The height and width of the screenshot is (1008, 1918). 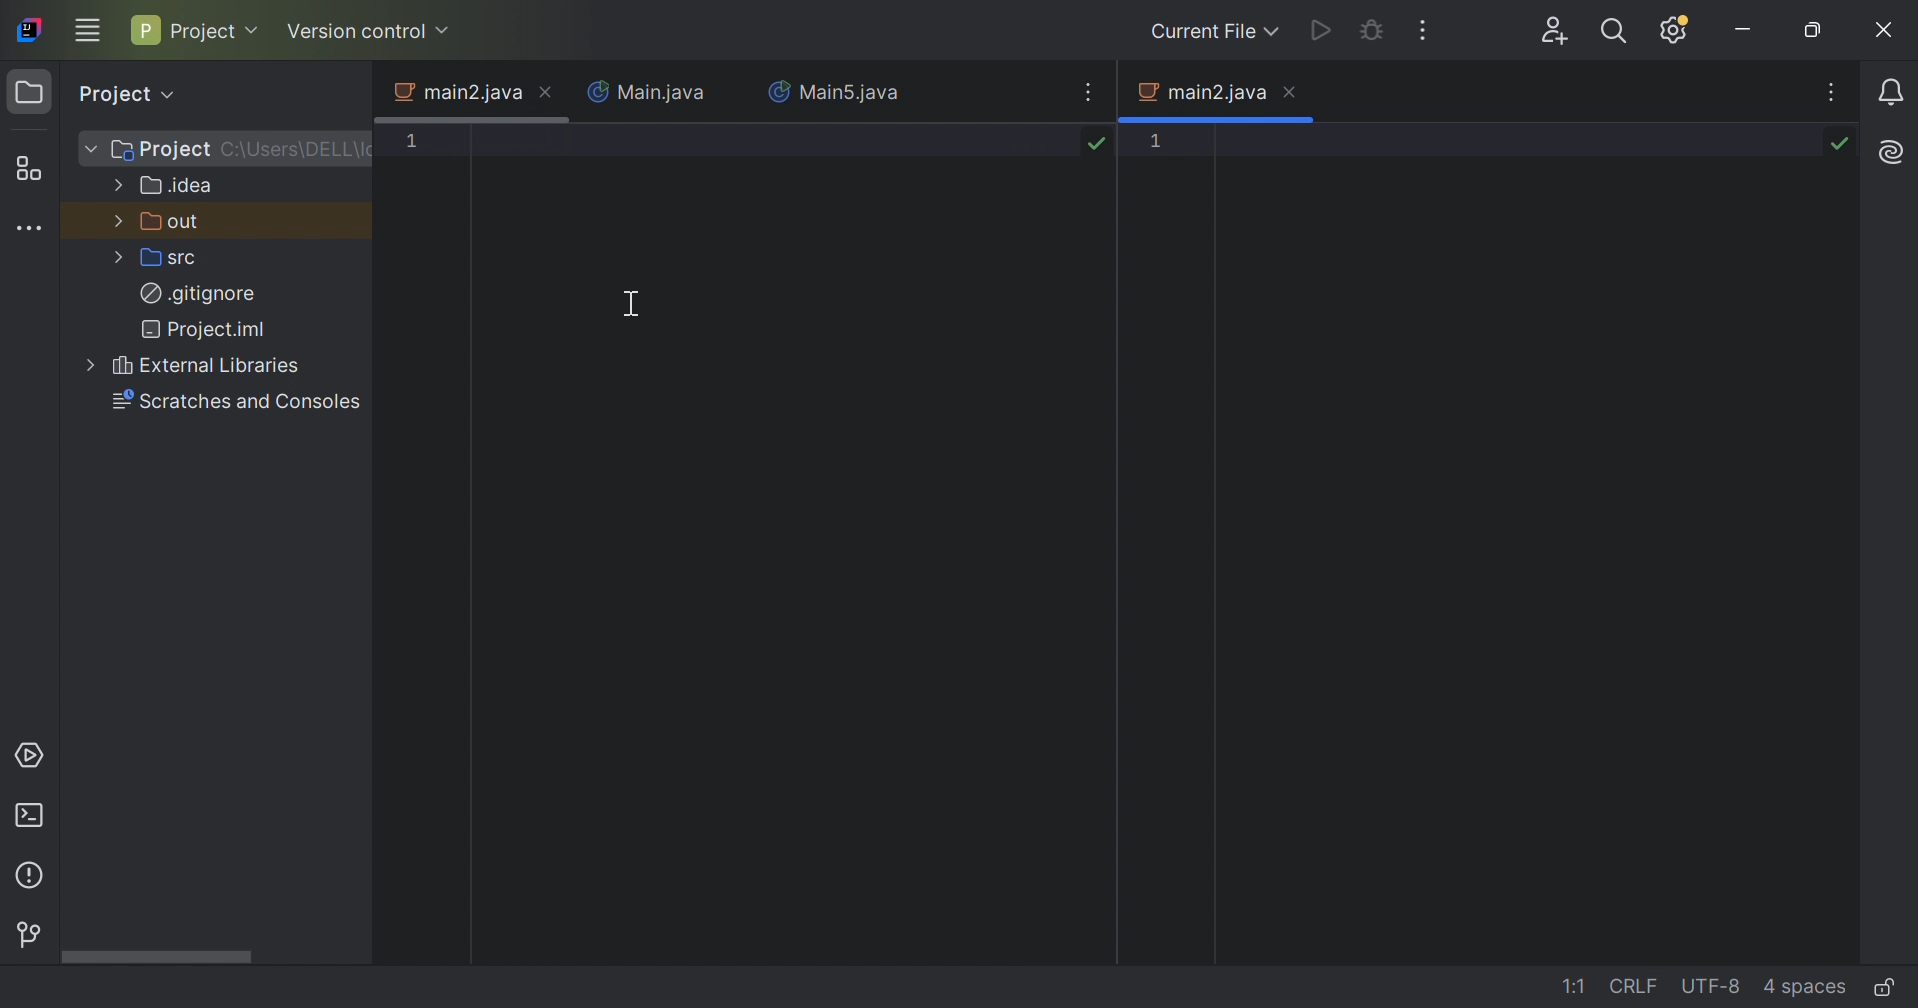 What do you see at coordinates (1639, 985) in the screenshot?
I see `CRLF` at bounding box center [1639, 985].